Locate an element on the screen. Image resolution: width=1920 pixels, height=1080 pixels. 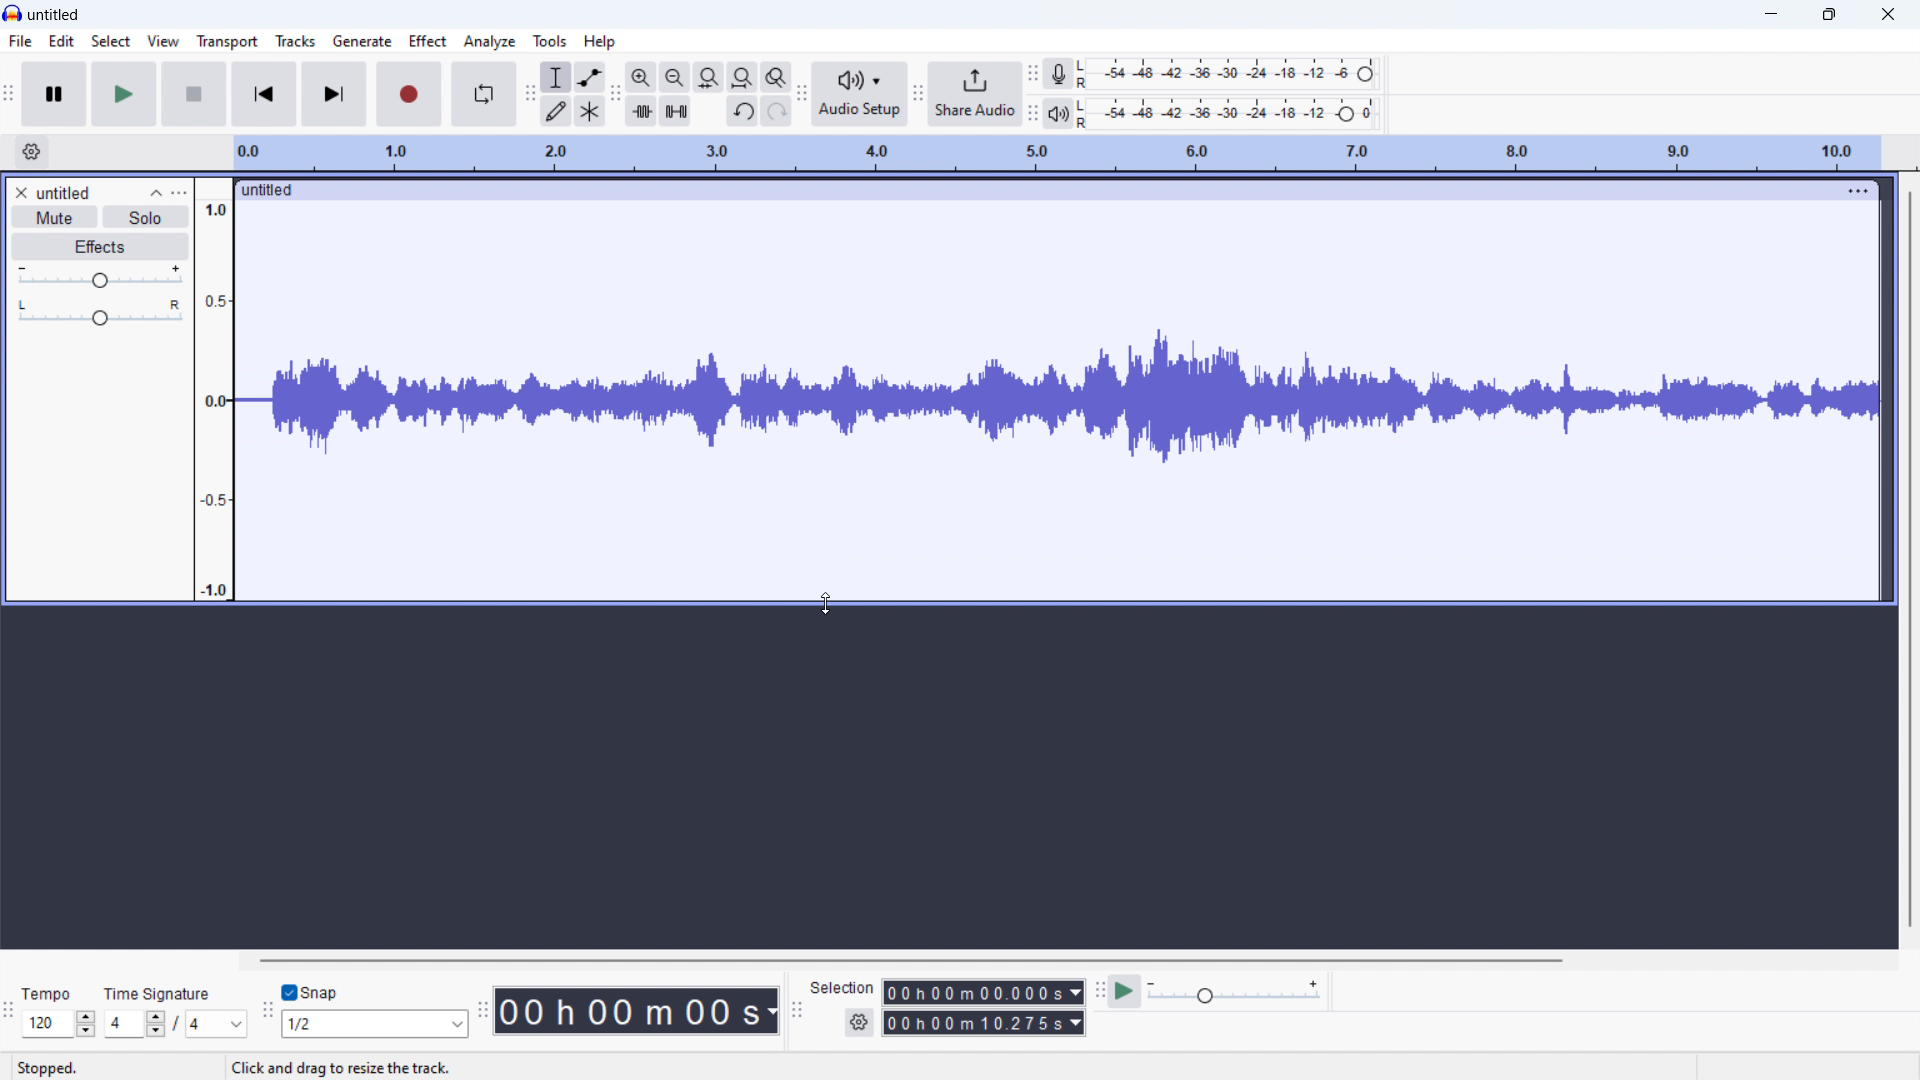
amplitude is located at coordinates (212, 388).